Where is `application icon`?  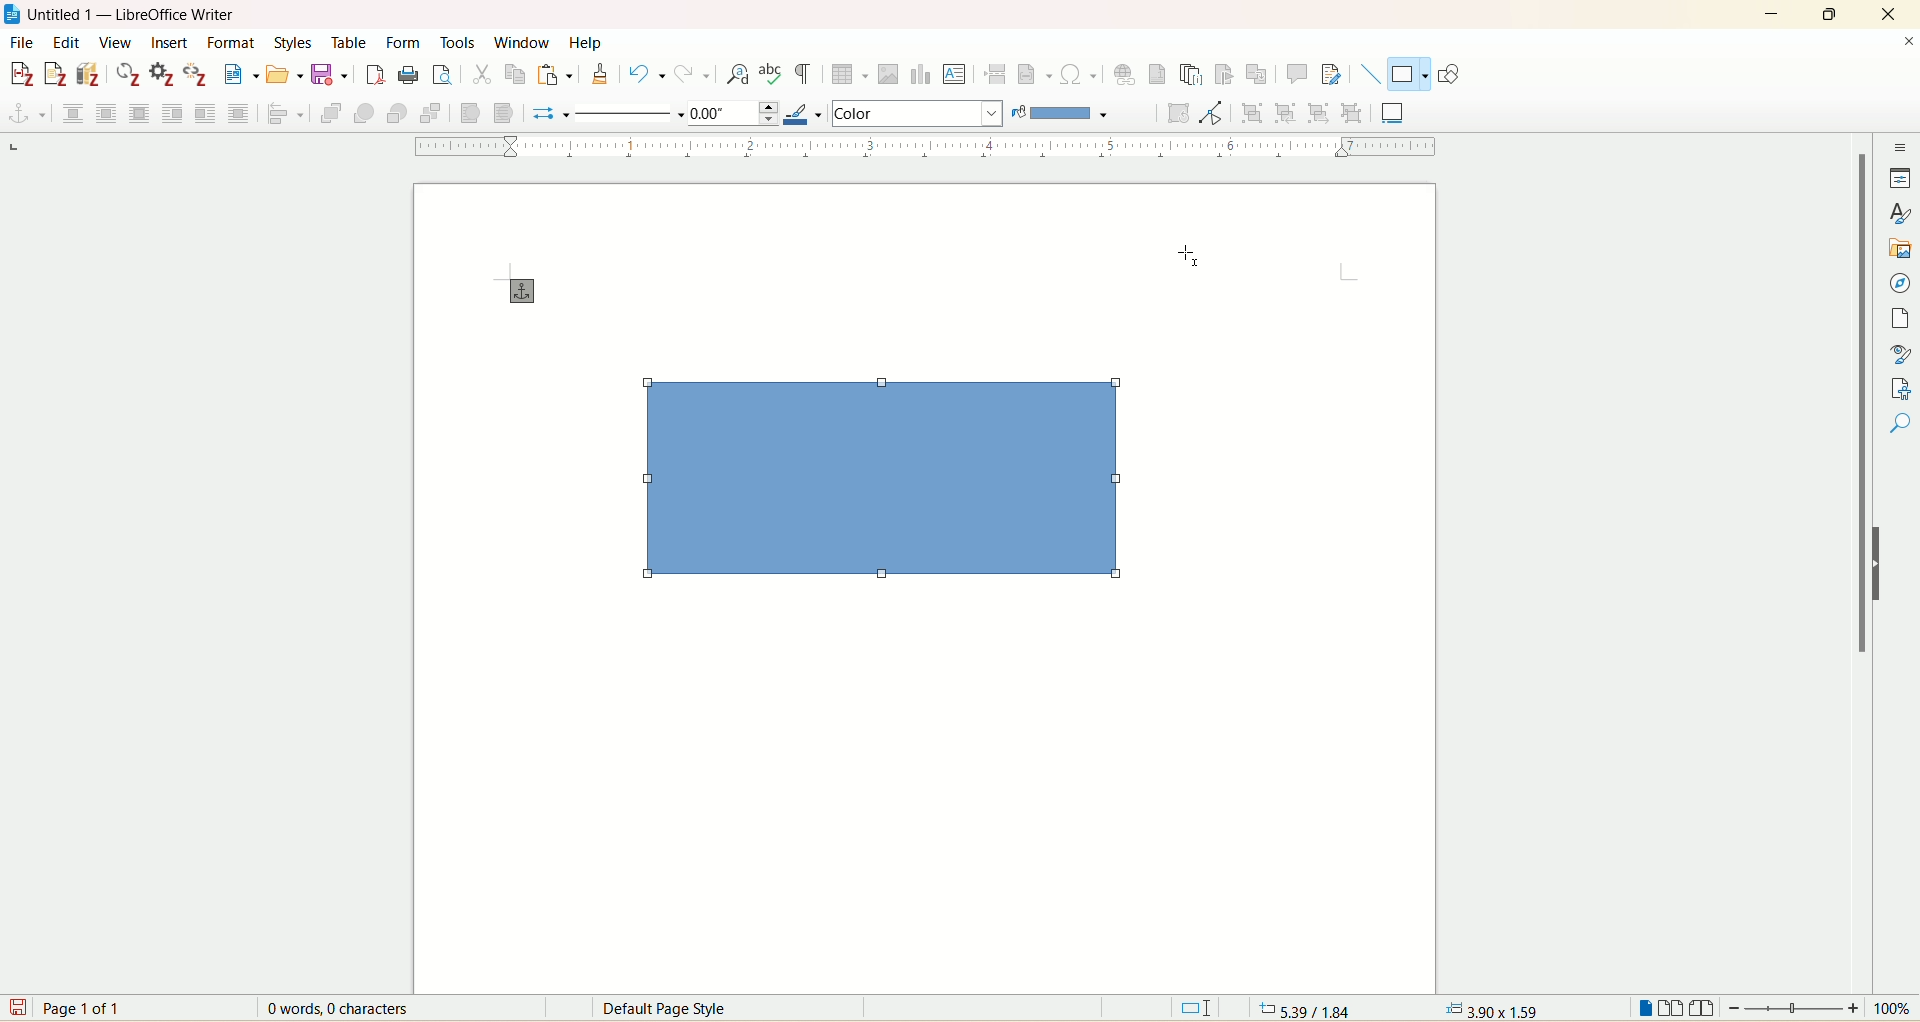
application icon is located at coordinates (13, 13).